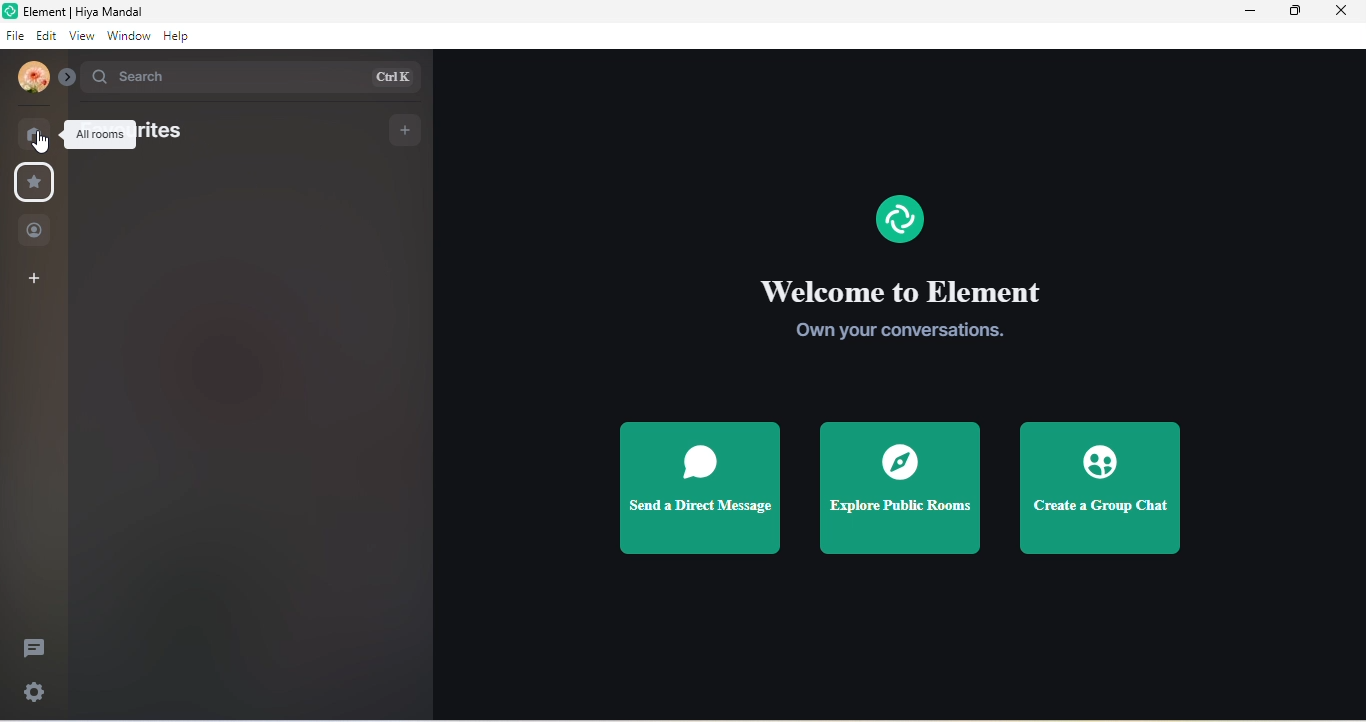  What do you see at coordinates (41, 142) in the screenshot?
I see `cursor` at bounding box center [41, 142].